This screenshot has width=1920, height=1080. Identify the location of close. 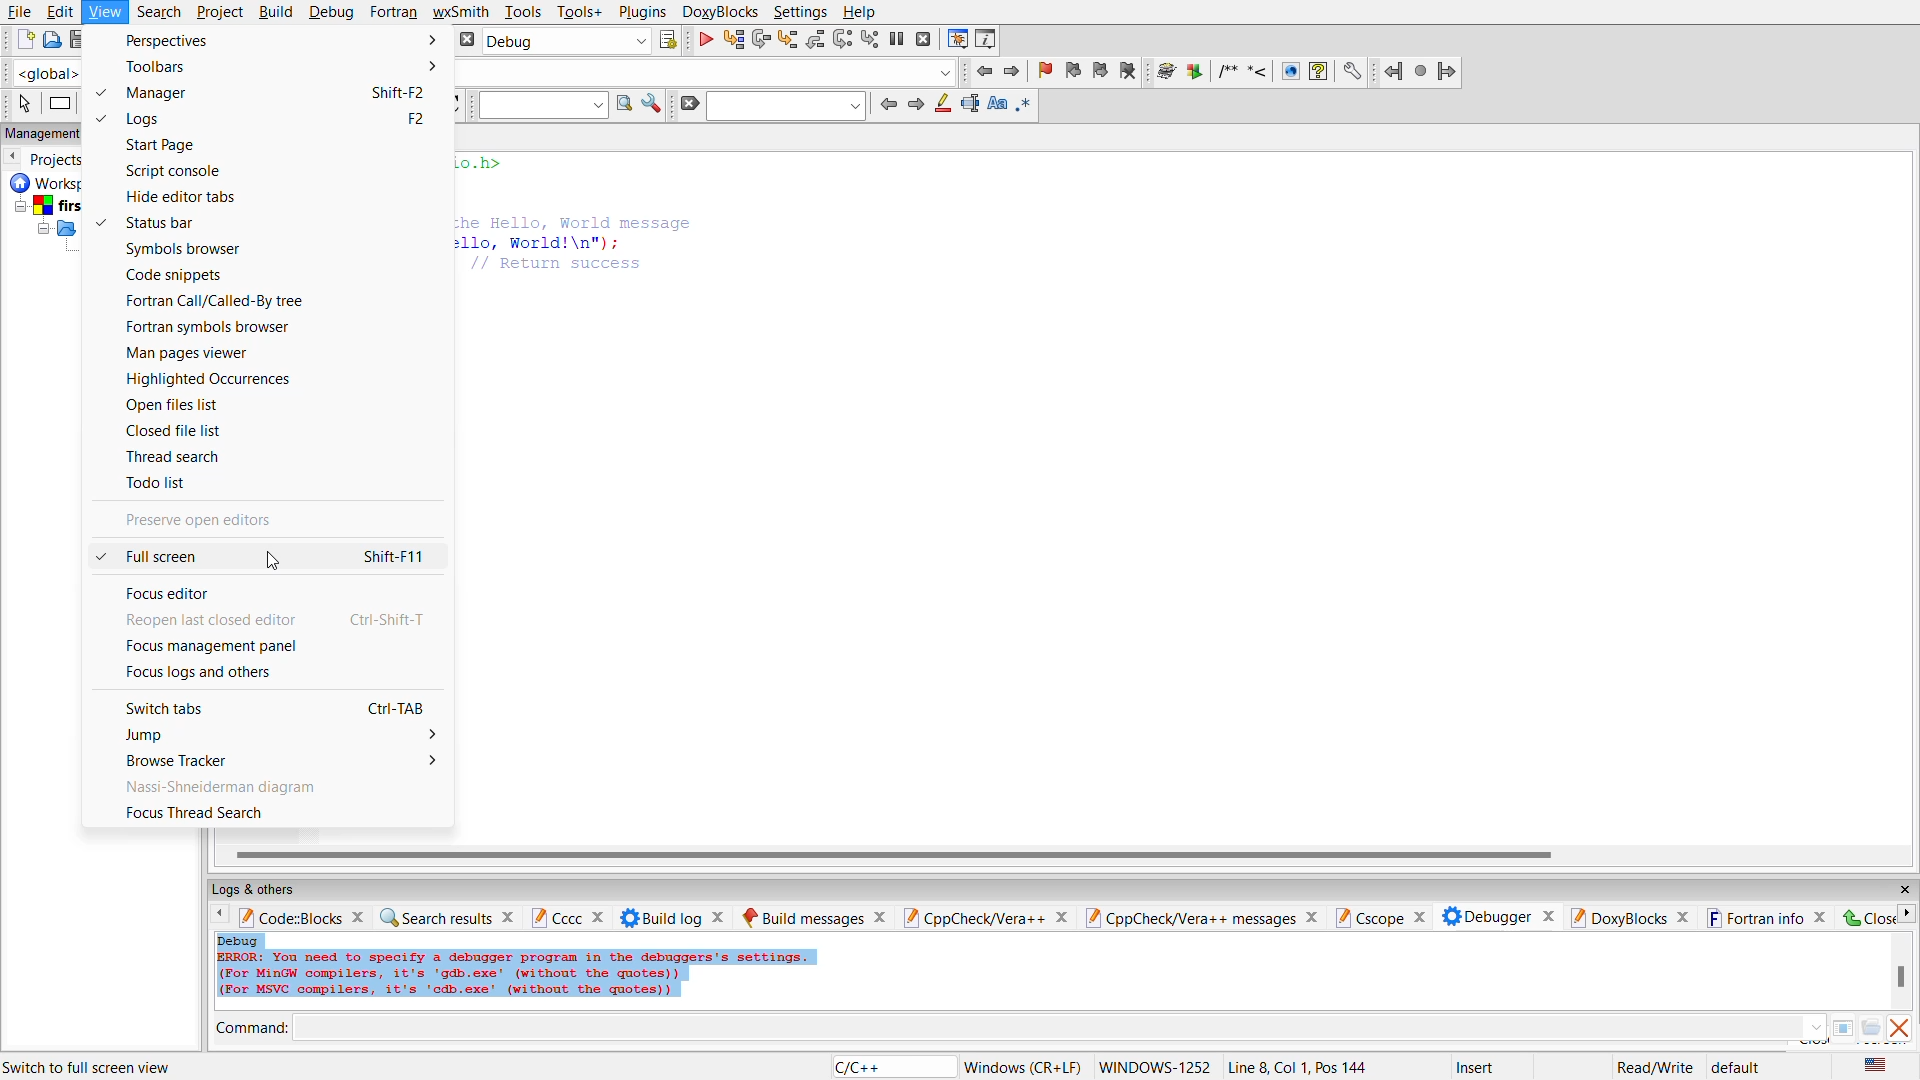
(1867, 917).